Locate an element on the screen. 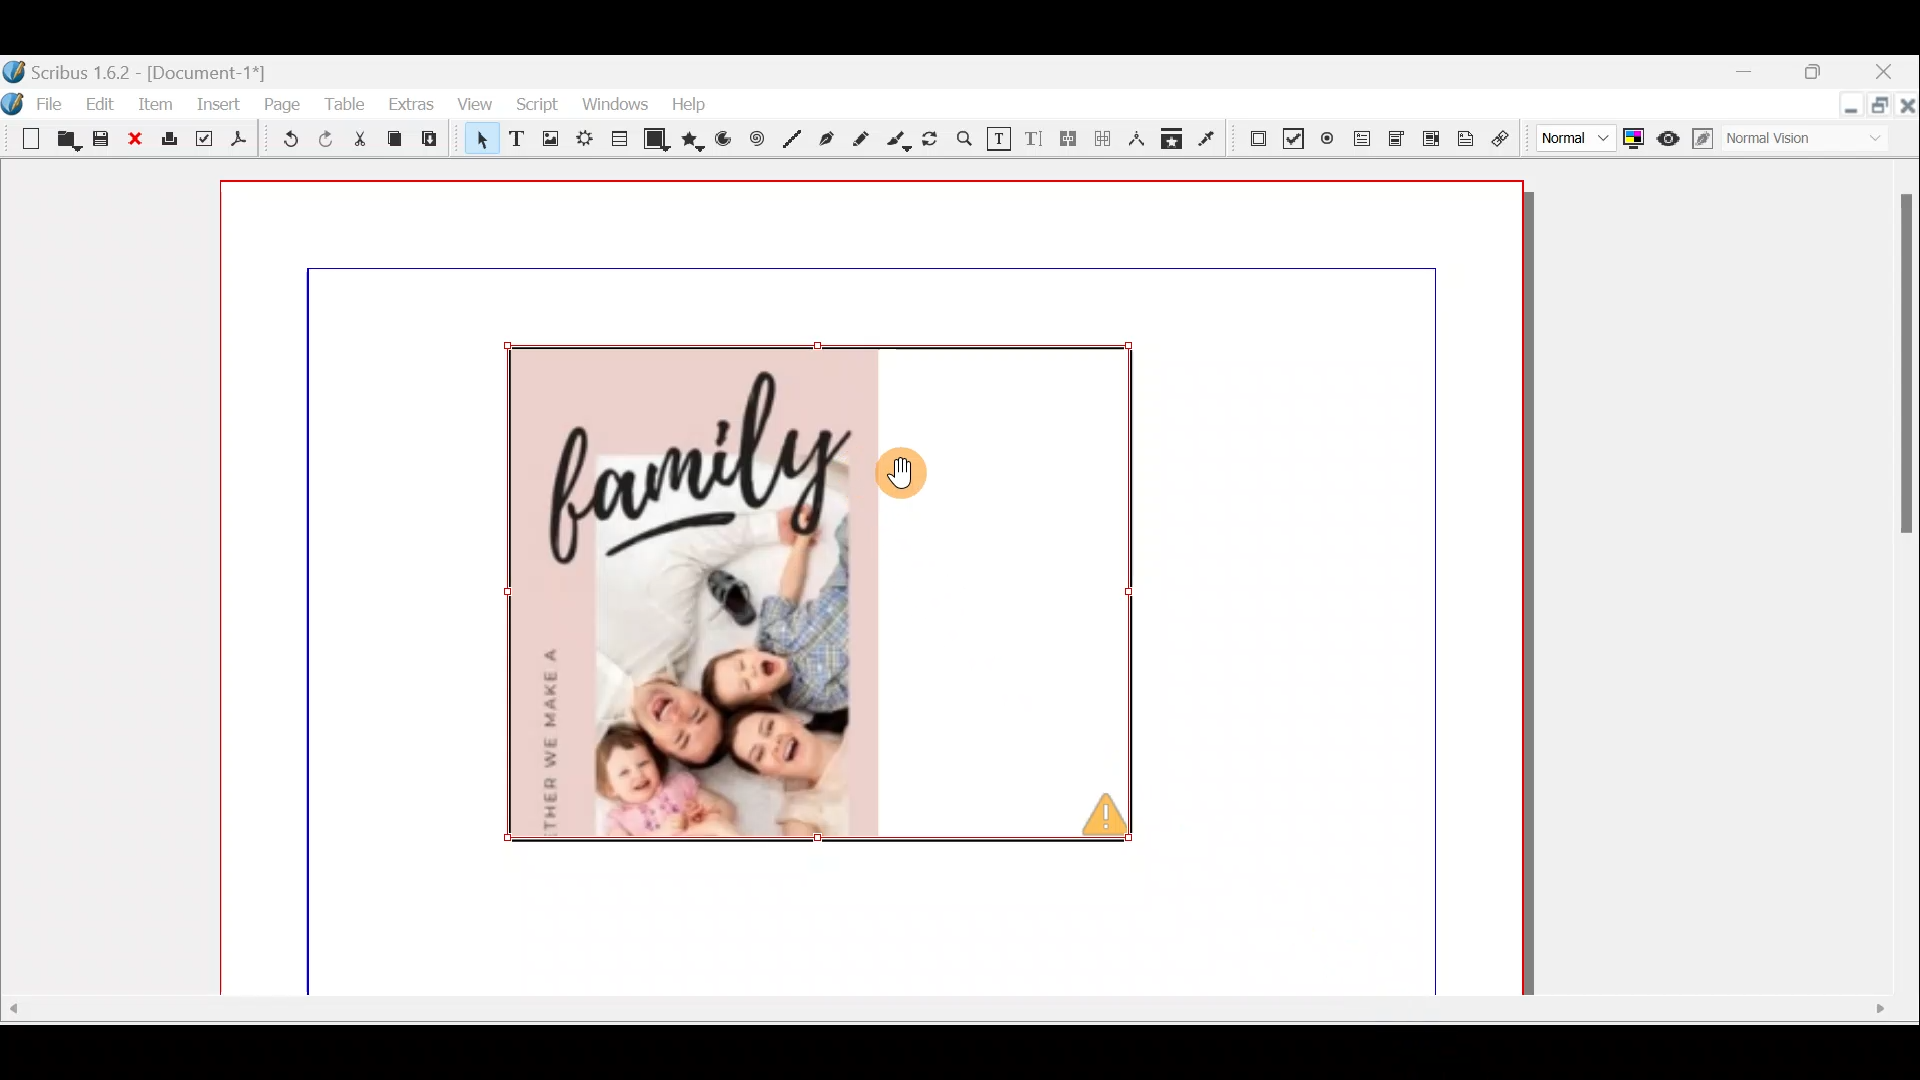 This screenshot has width=1920, height=1080. Zoom in or out is located at coordinates (963, 144).